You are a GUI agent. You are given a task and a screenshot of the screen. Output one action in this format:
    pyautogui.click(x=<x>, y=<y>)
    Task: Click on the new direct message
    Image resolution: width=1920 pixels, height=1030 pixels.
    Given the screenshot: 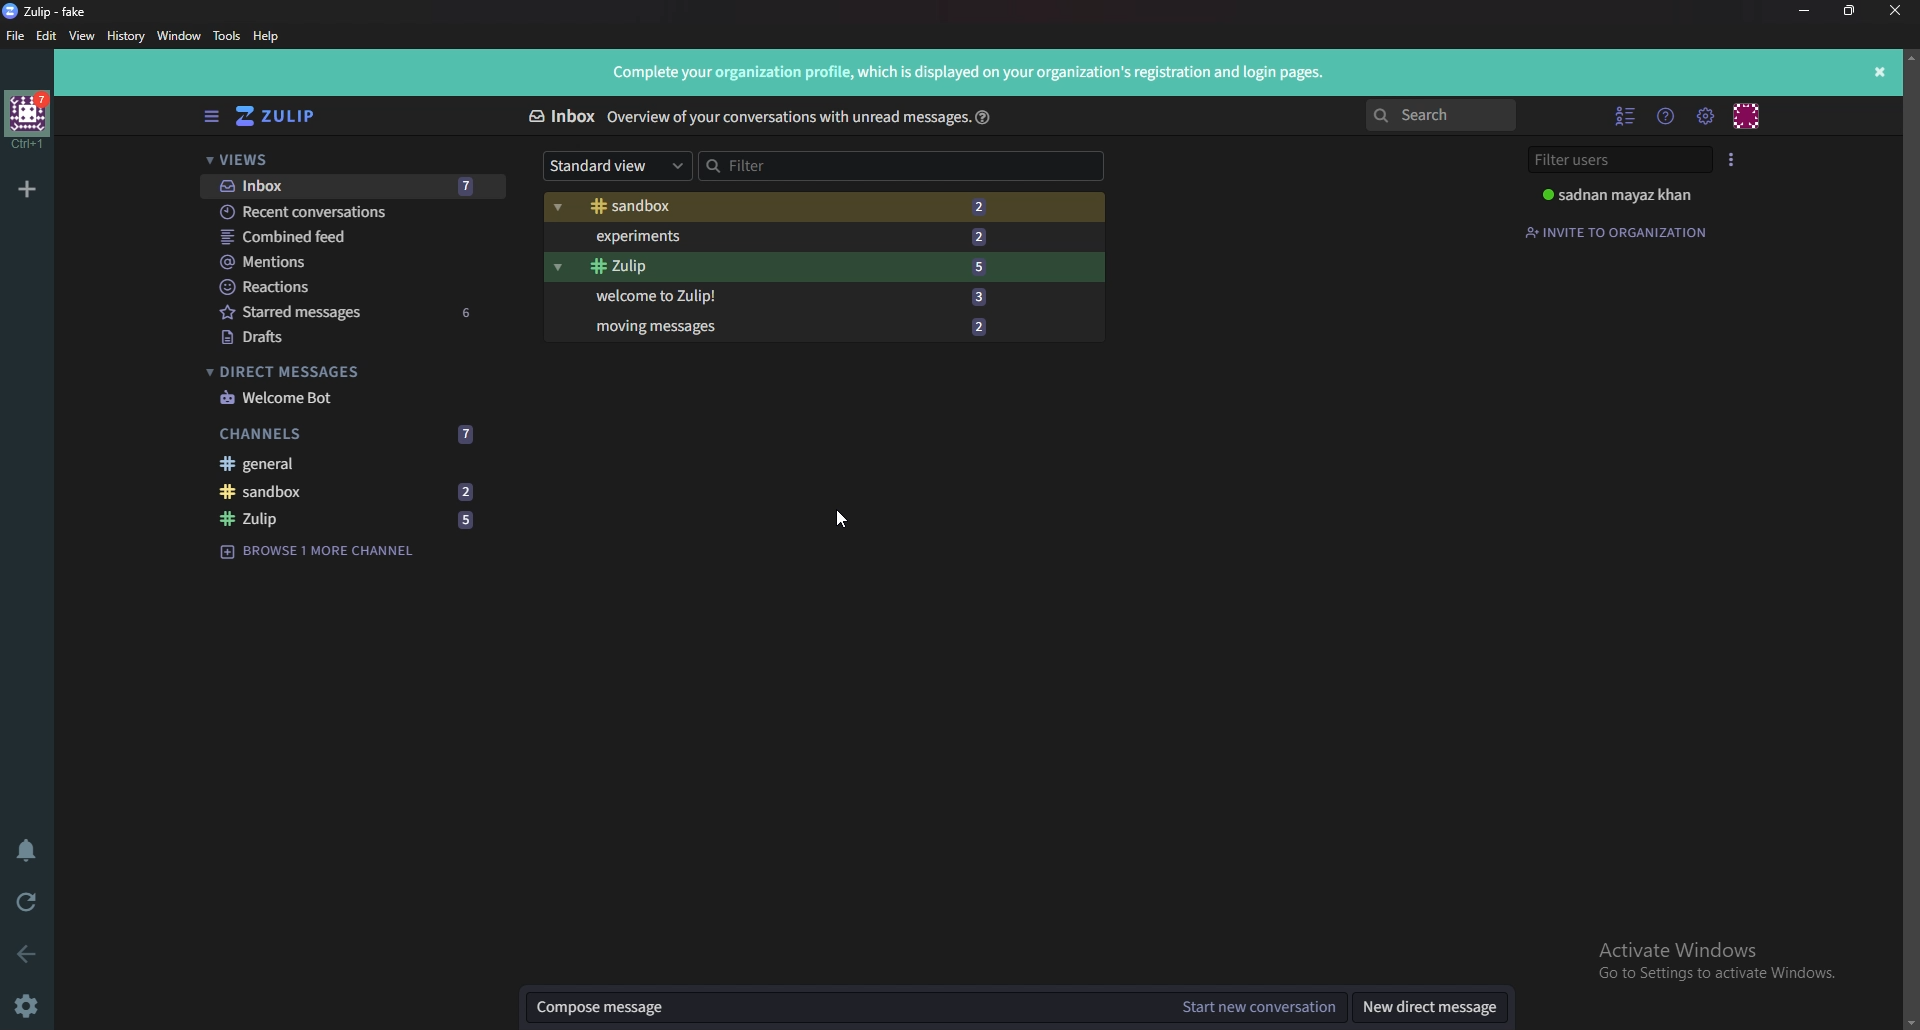 What is the action you would take?
    pyautogui.click(x=1429, y=1008)
    